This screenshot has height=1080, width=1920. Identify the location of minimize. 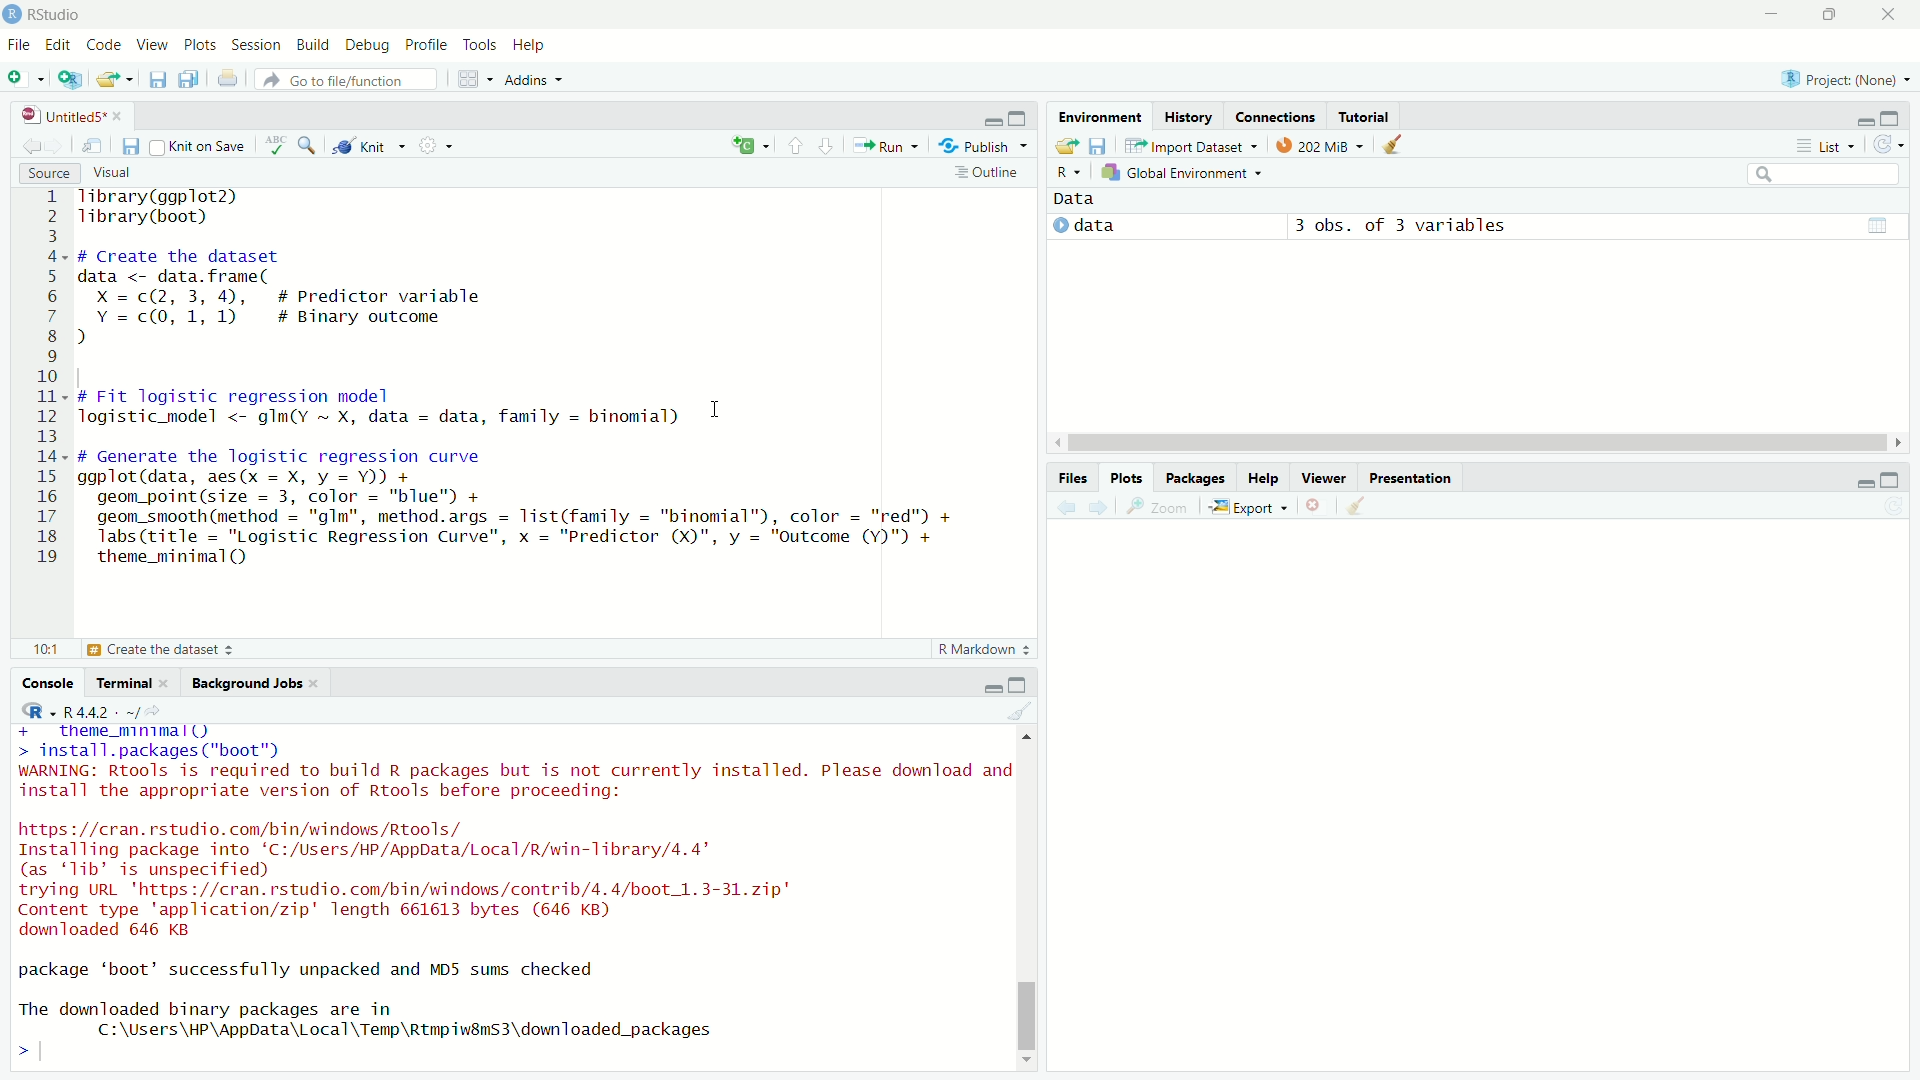
(993, 121).